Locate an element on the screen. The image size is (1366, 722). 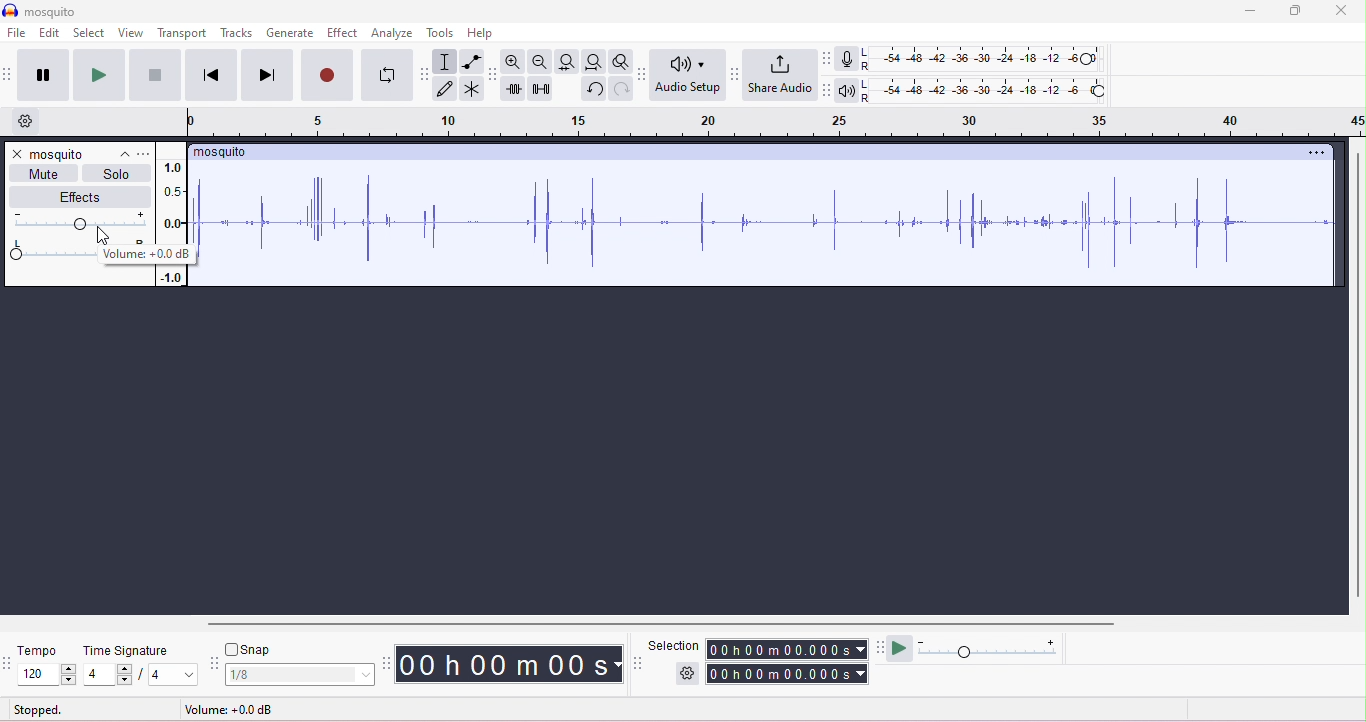
fit project to width is located at coordinates (593, 62).